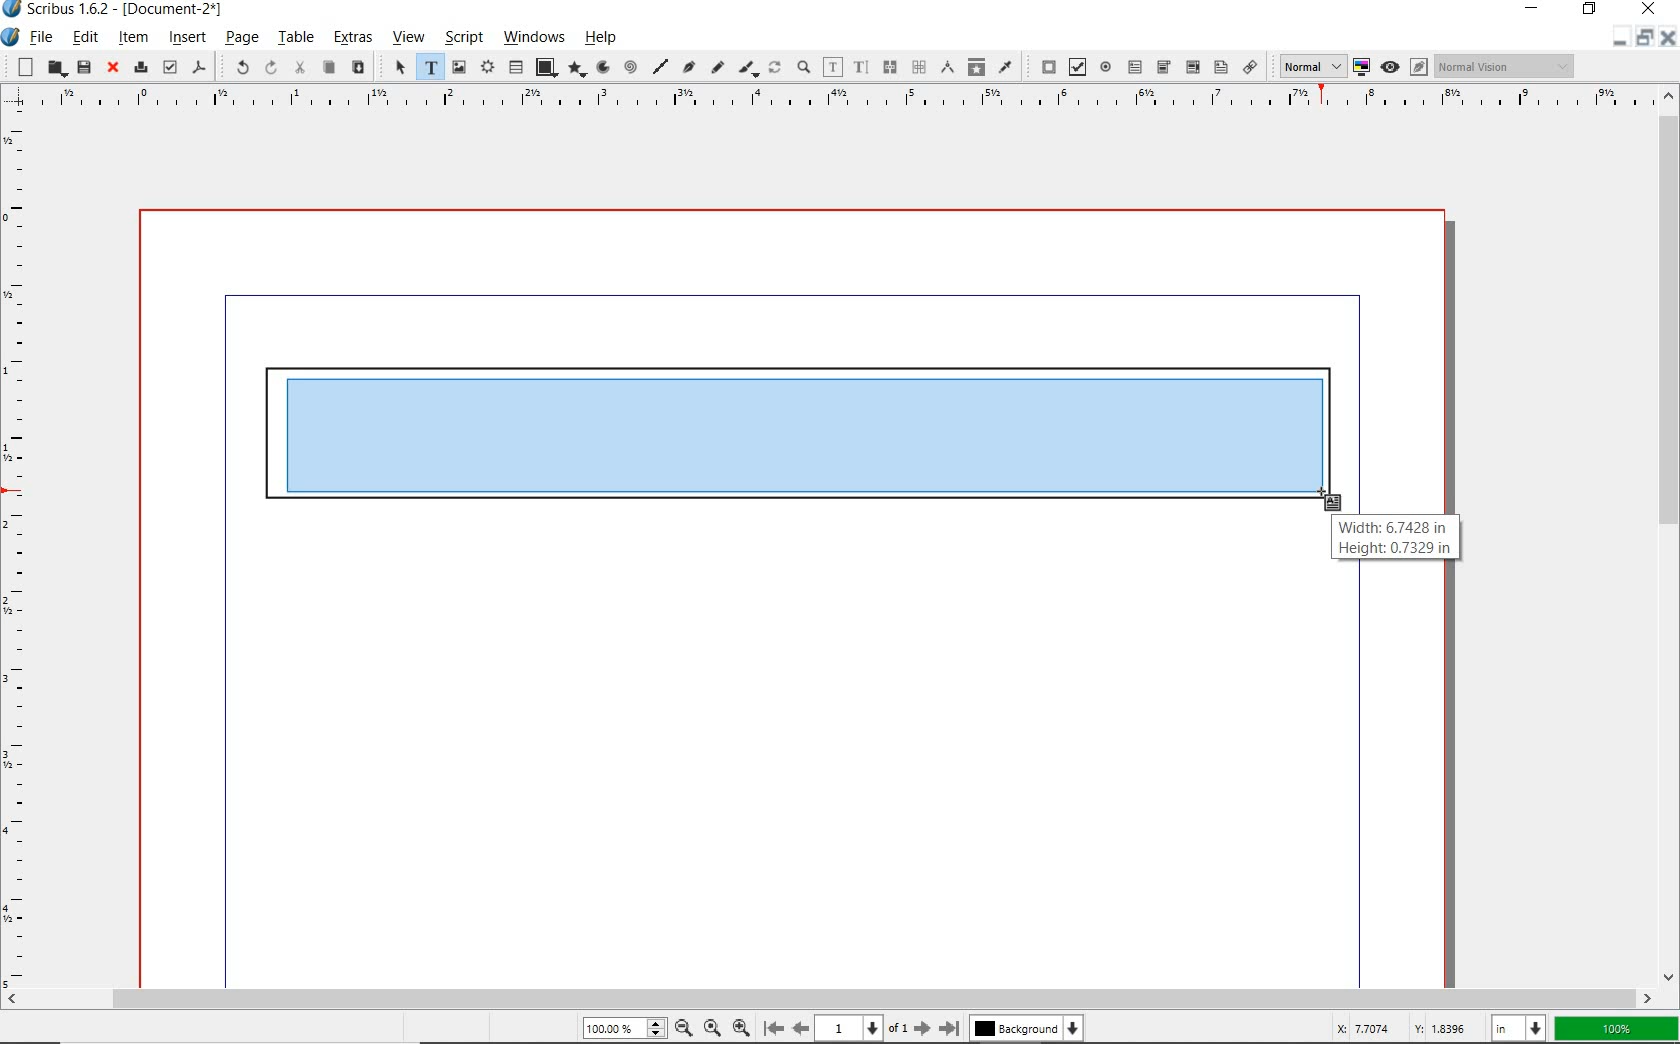 The image size is (1680, 1044). Describe the element at coordinates (1306, 66) in the screenshot. I see `select image preview quality` at that location.